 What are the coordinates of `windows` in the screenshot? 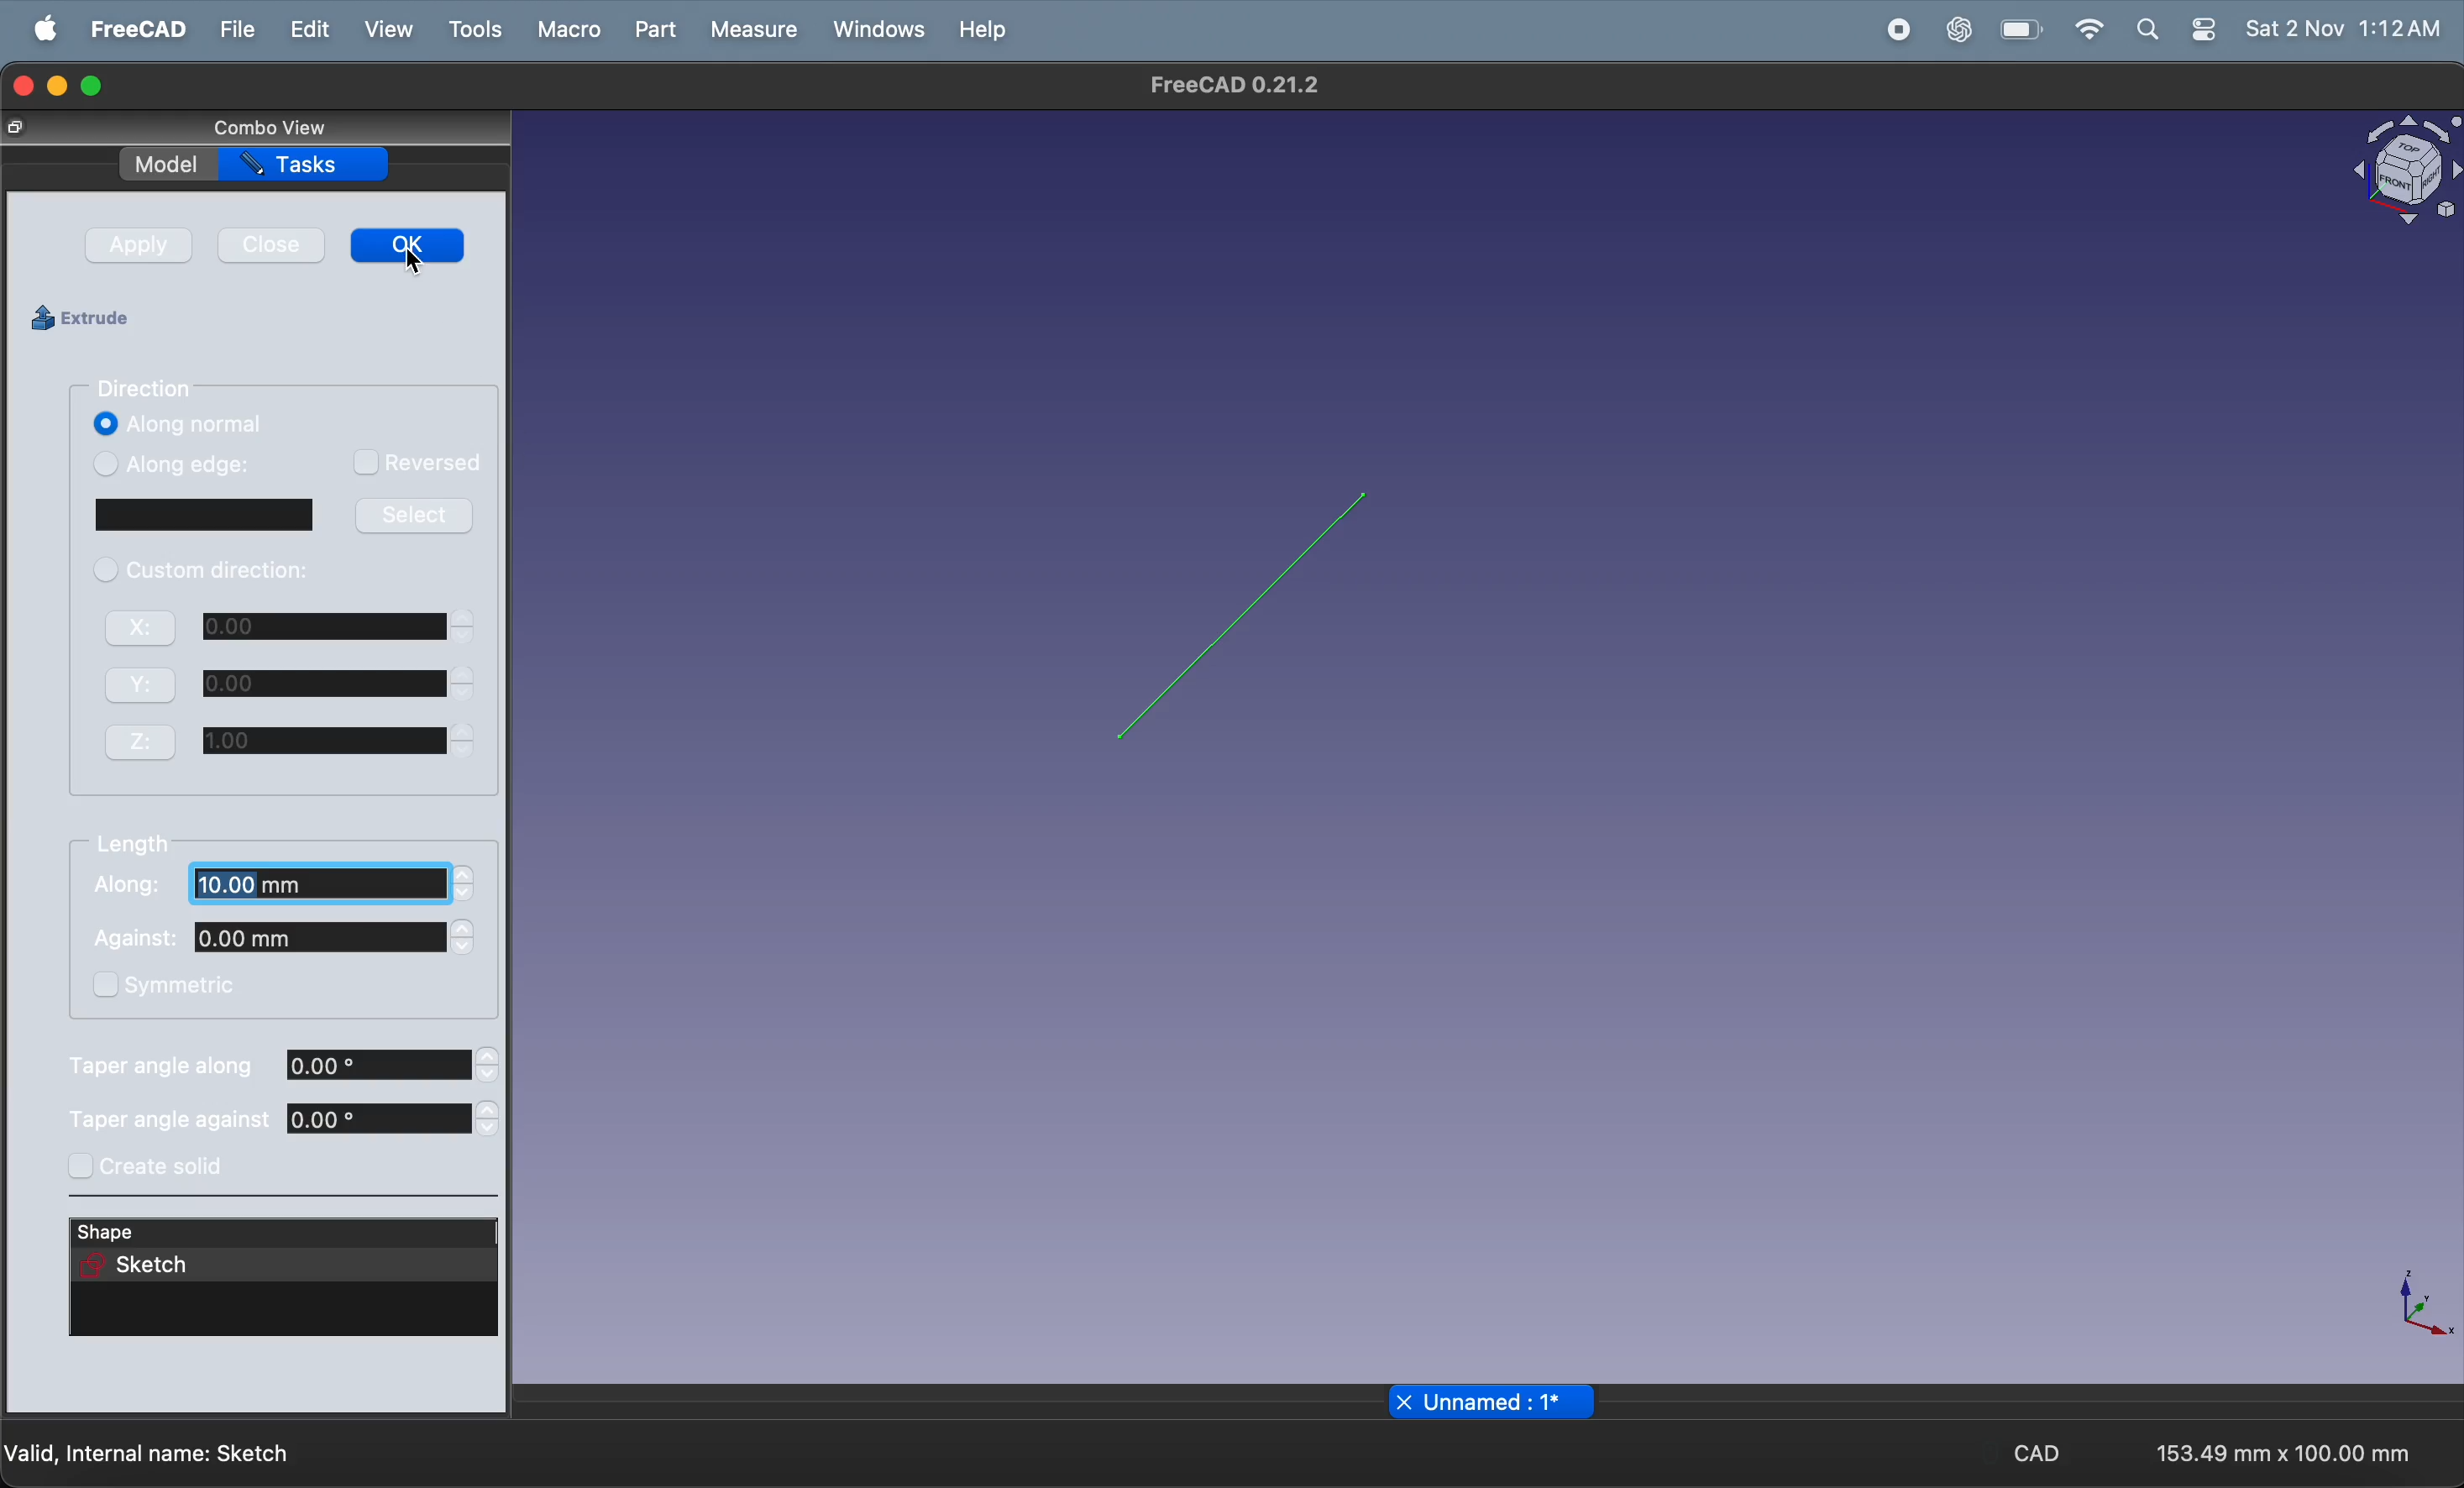 It's located at (877, 28).